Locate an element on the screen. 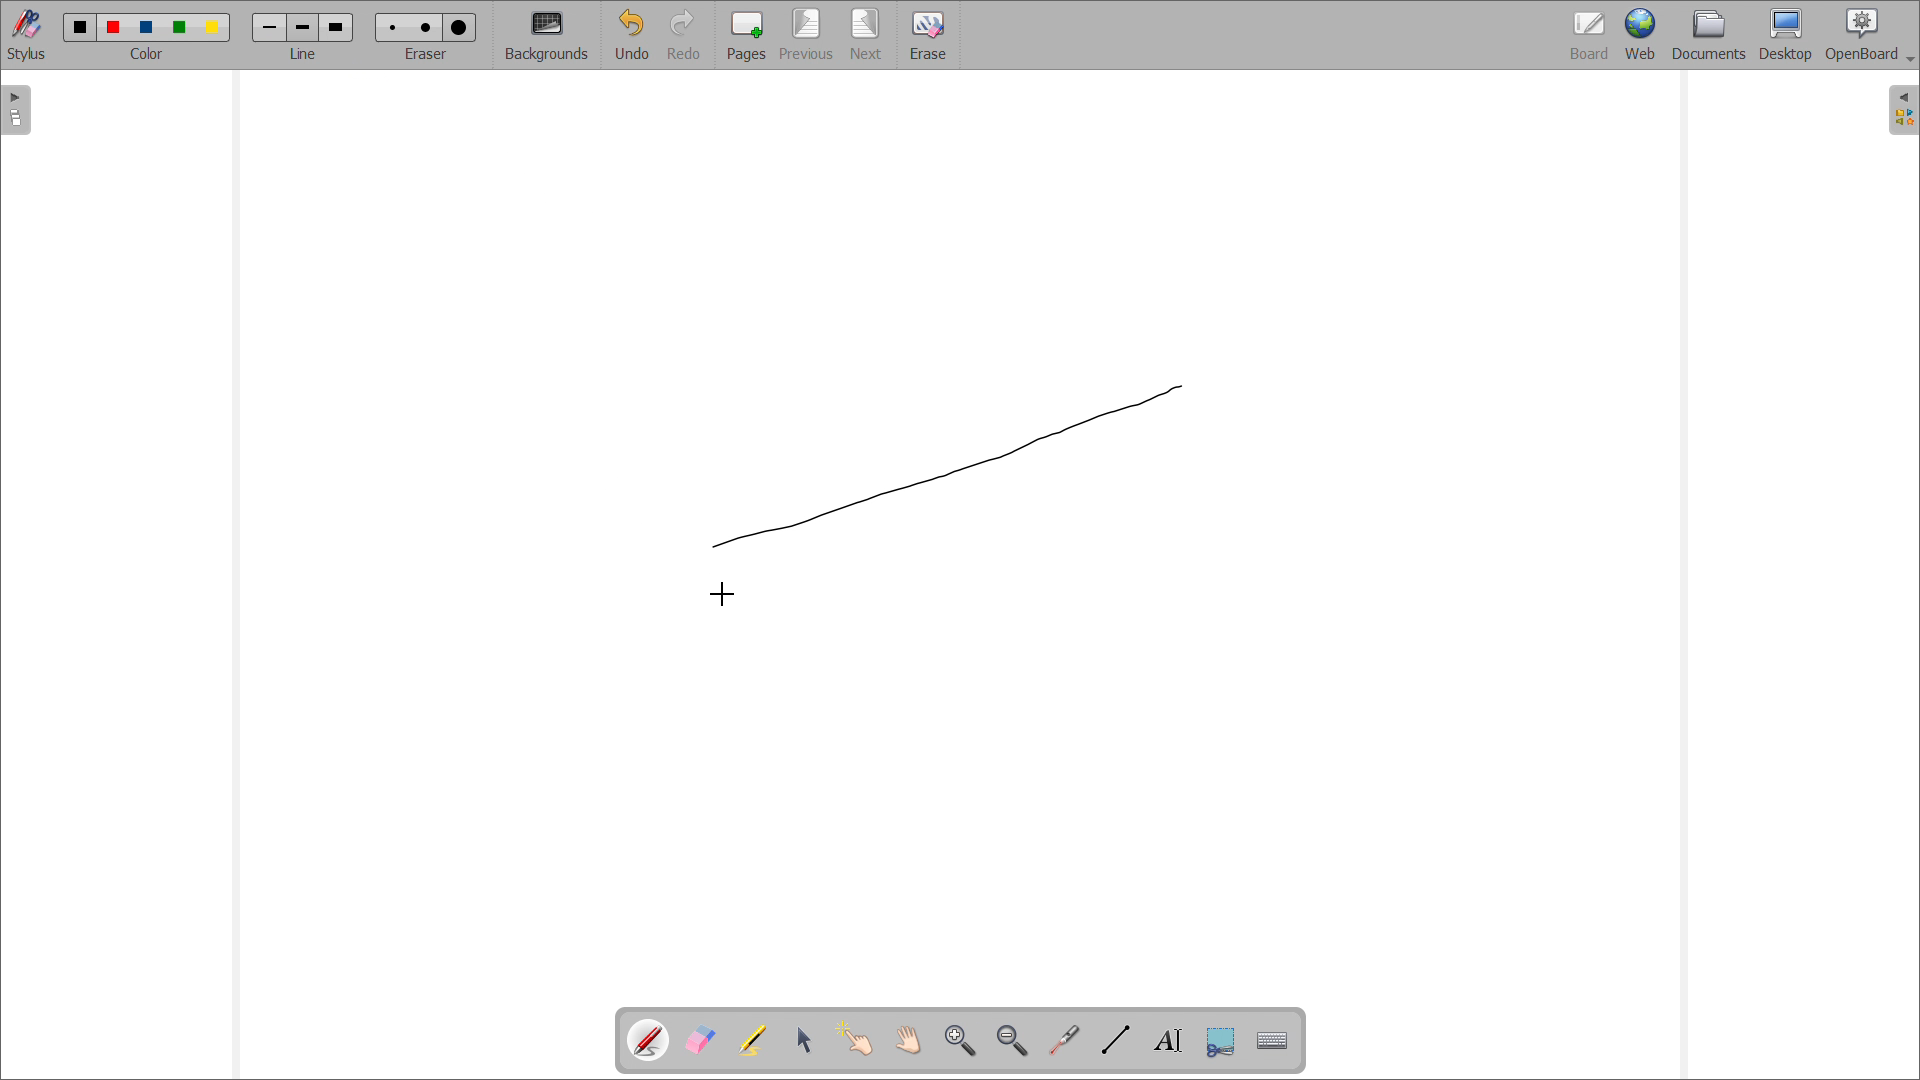 Image resolution: width=1920 pixels, height=1080 pixels. desktop is located at coordinates (1785, 35).